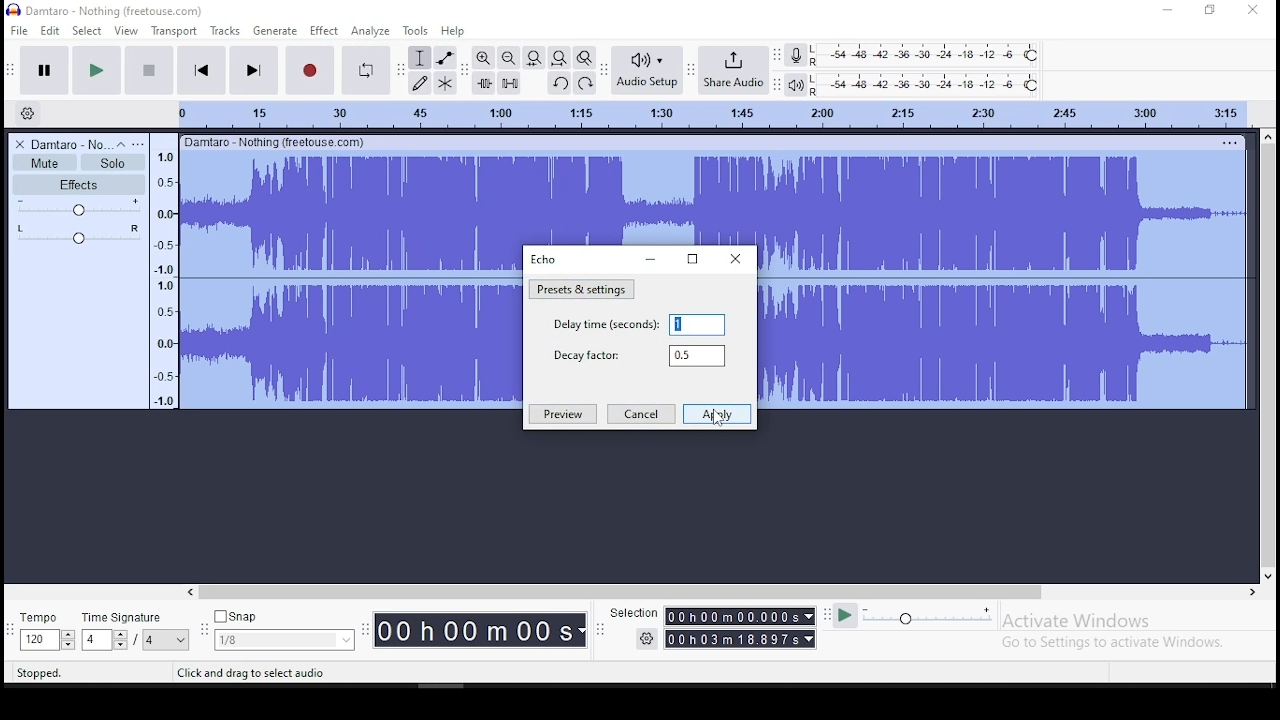  I want to click on timeline settings, so click(27, 111).